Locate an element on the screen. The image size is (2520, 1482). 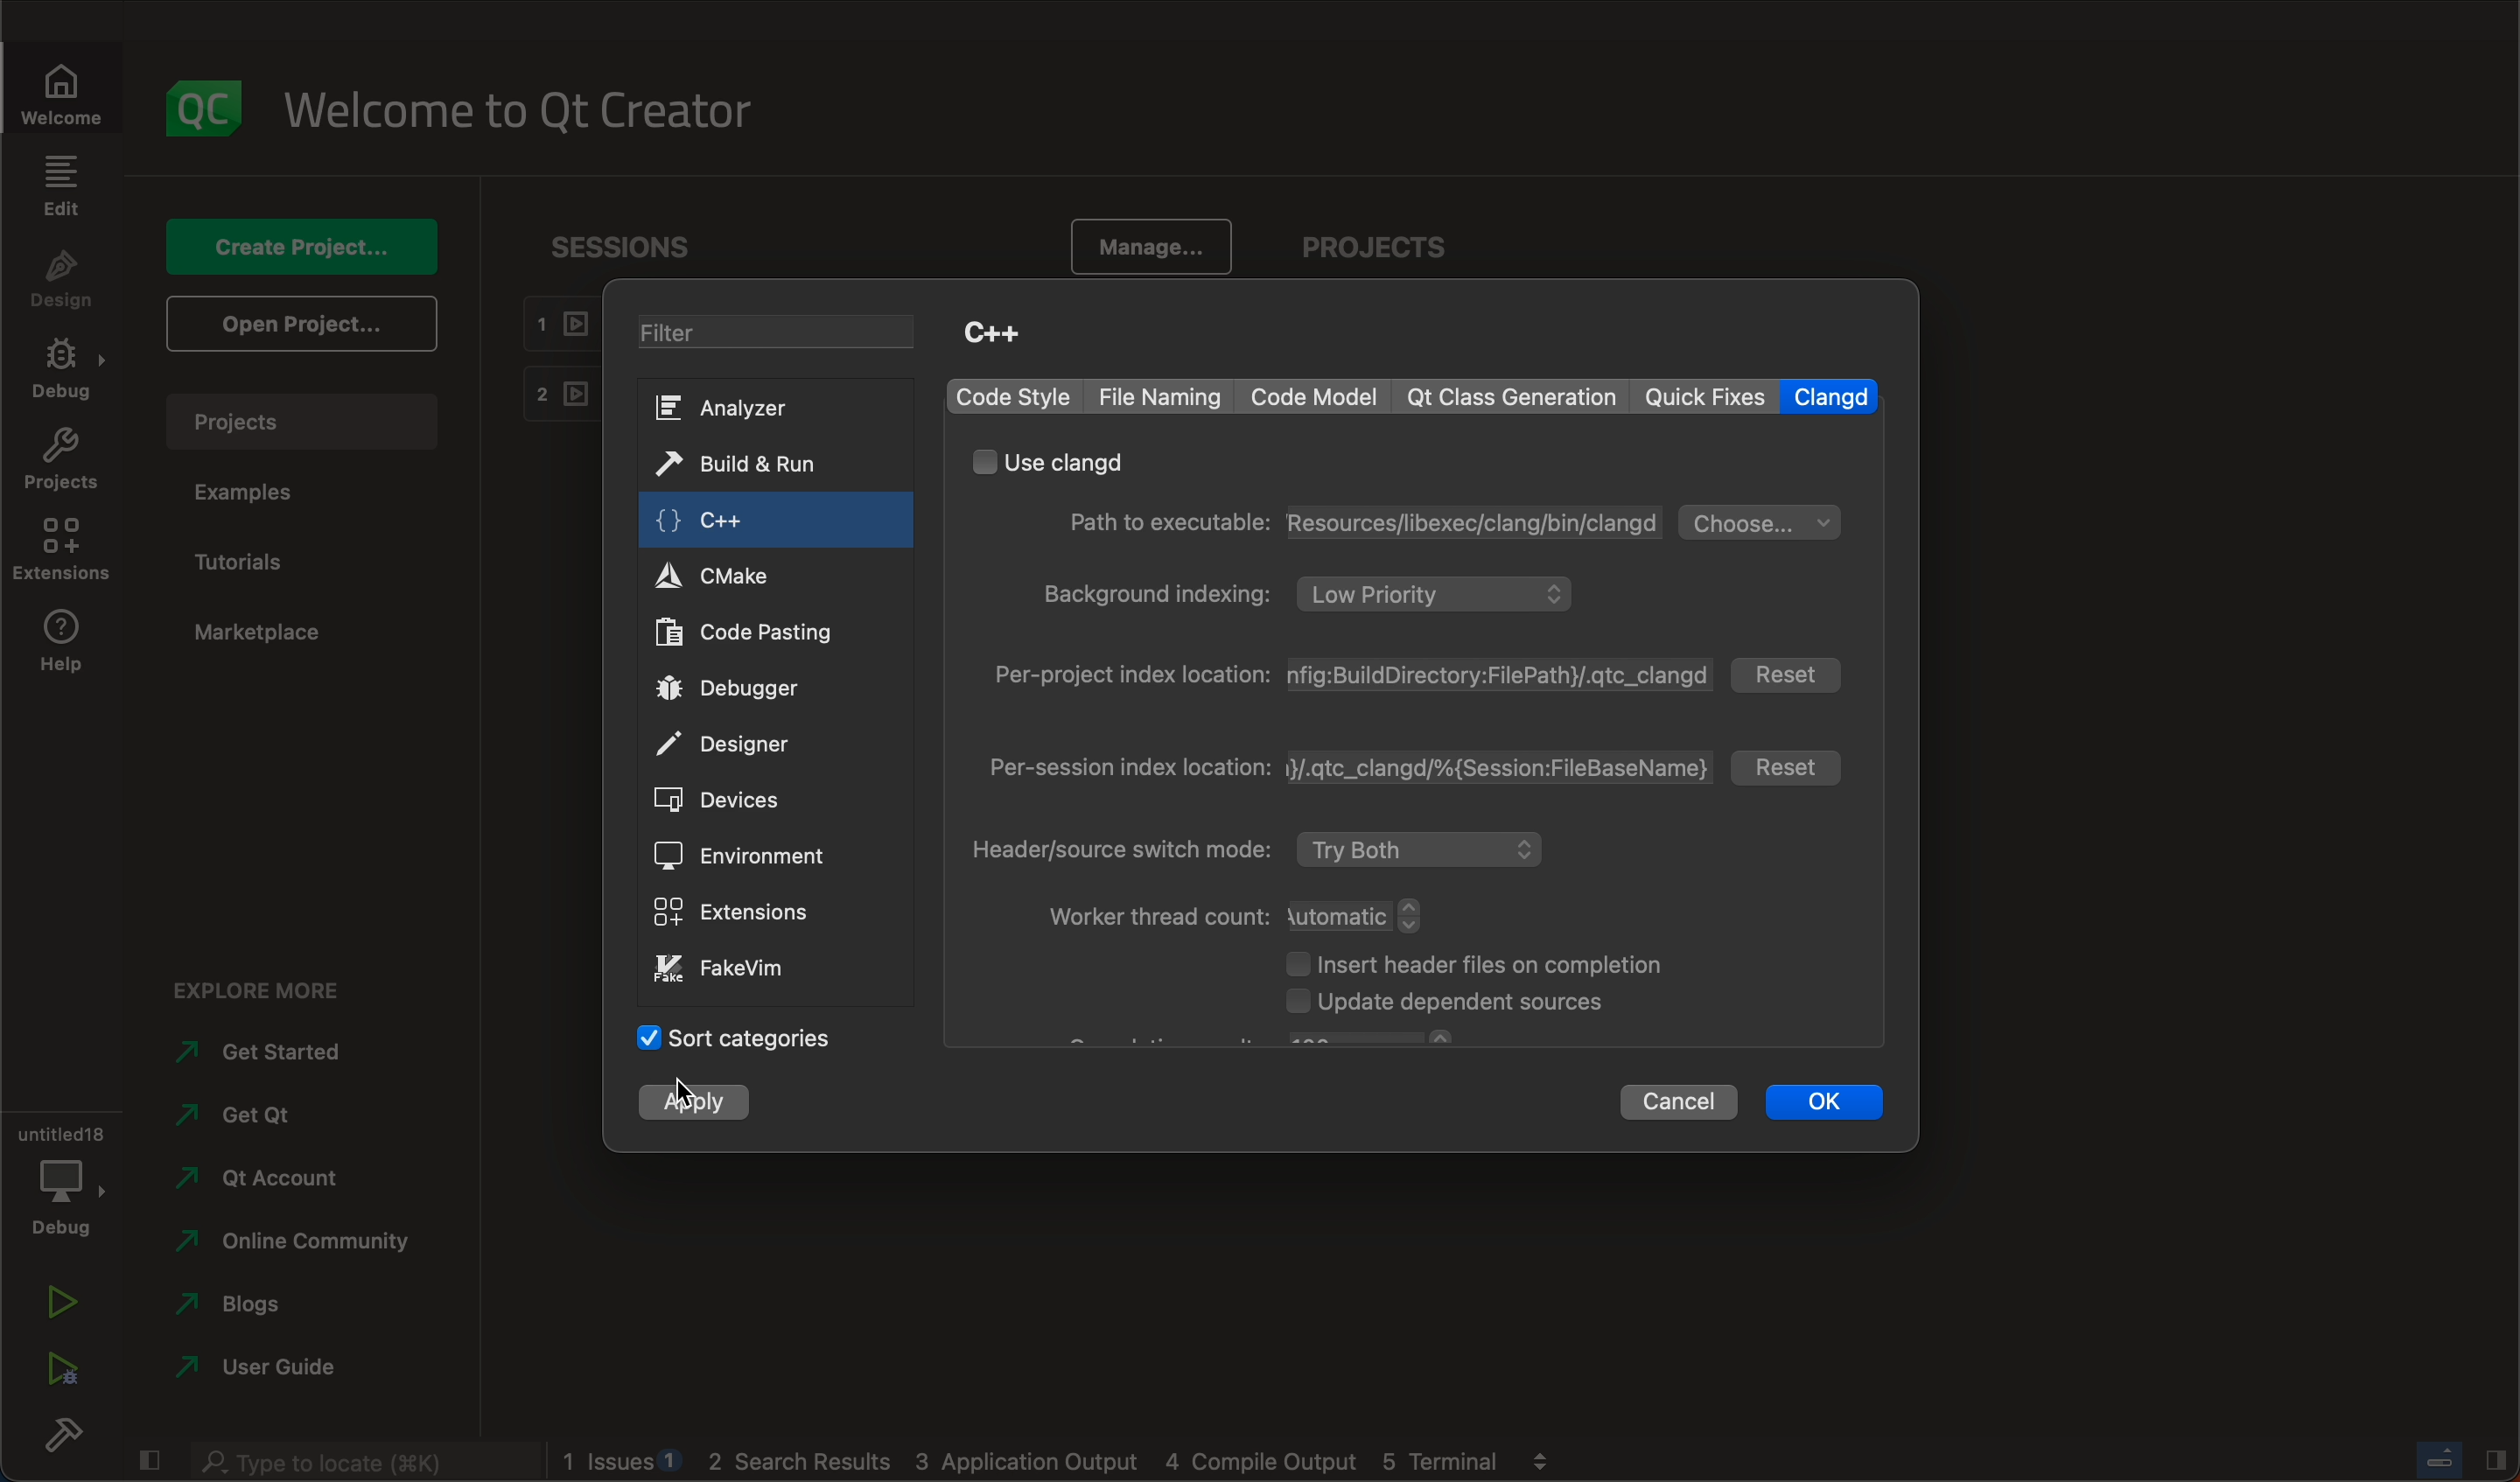
worker thread is located at coordinates (1240, 914).